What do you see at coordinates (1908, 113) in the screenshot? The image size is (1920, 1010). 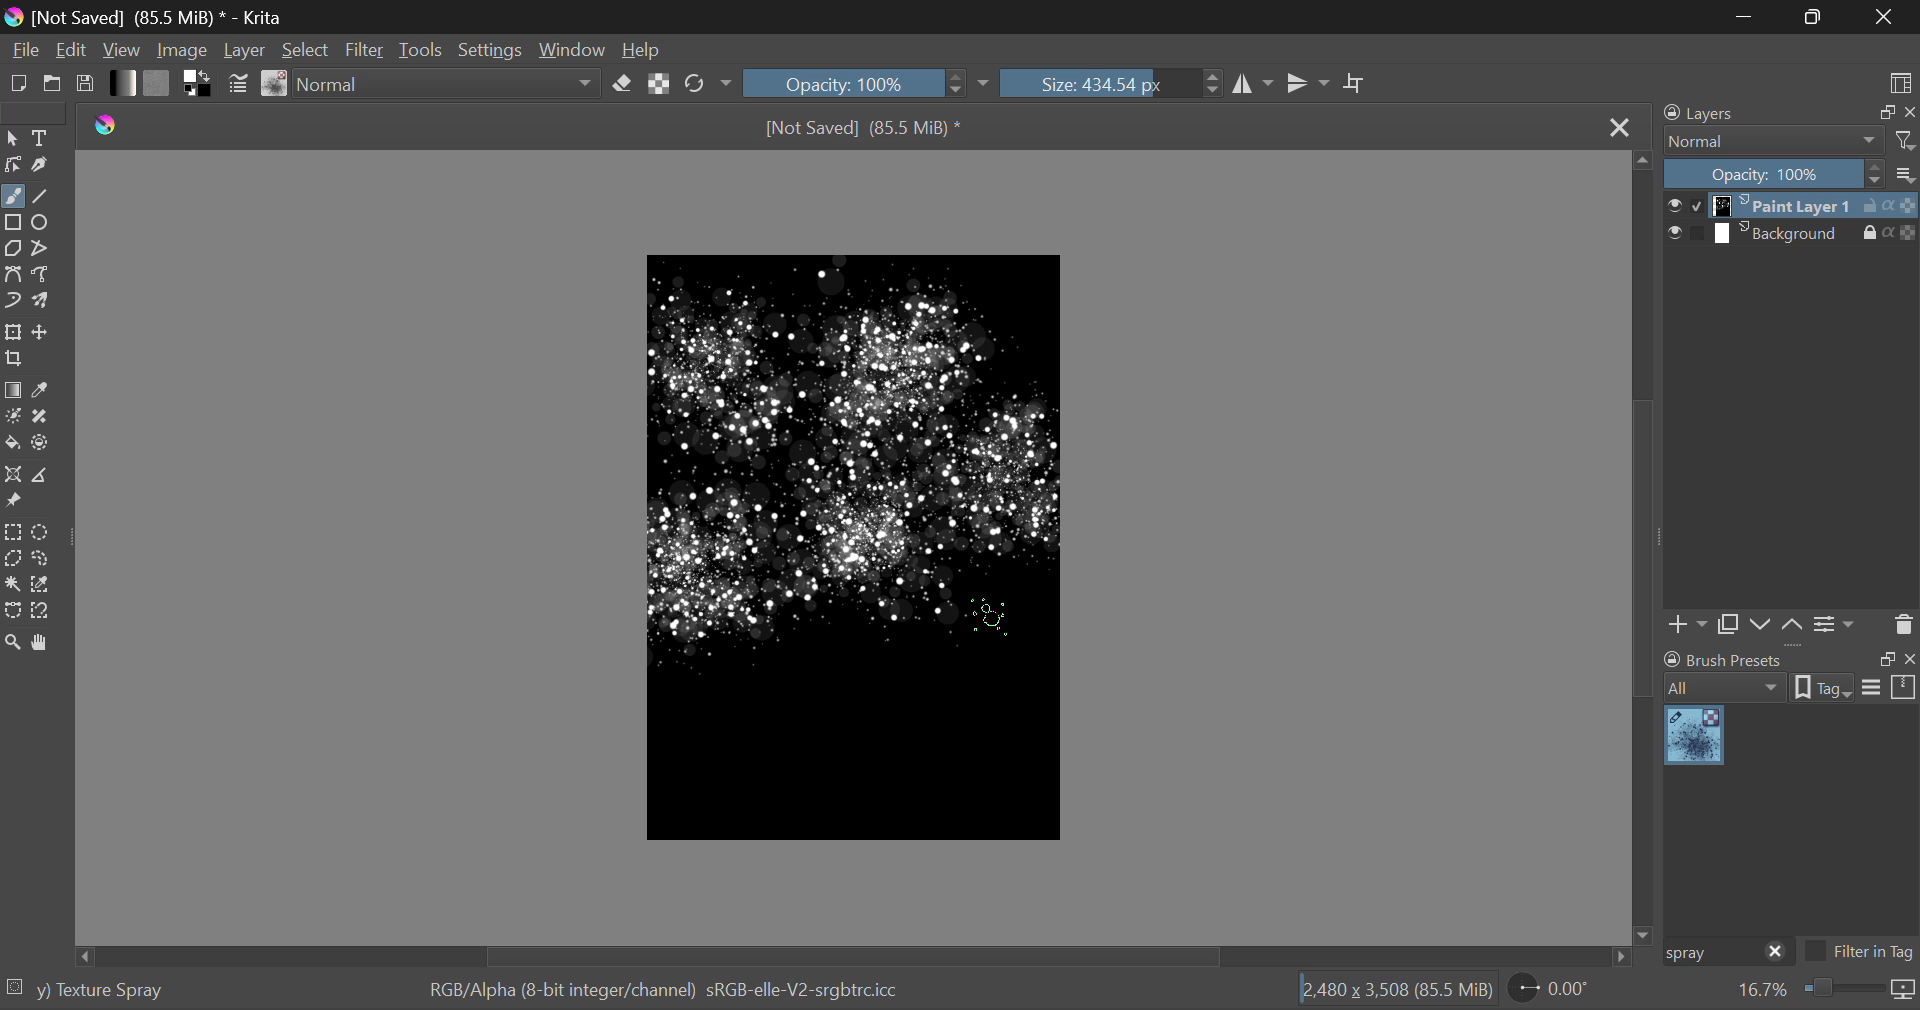 I see `close` at bounding box center [1908, 113].